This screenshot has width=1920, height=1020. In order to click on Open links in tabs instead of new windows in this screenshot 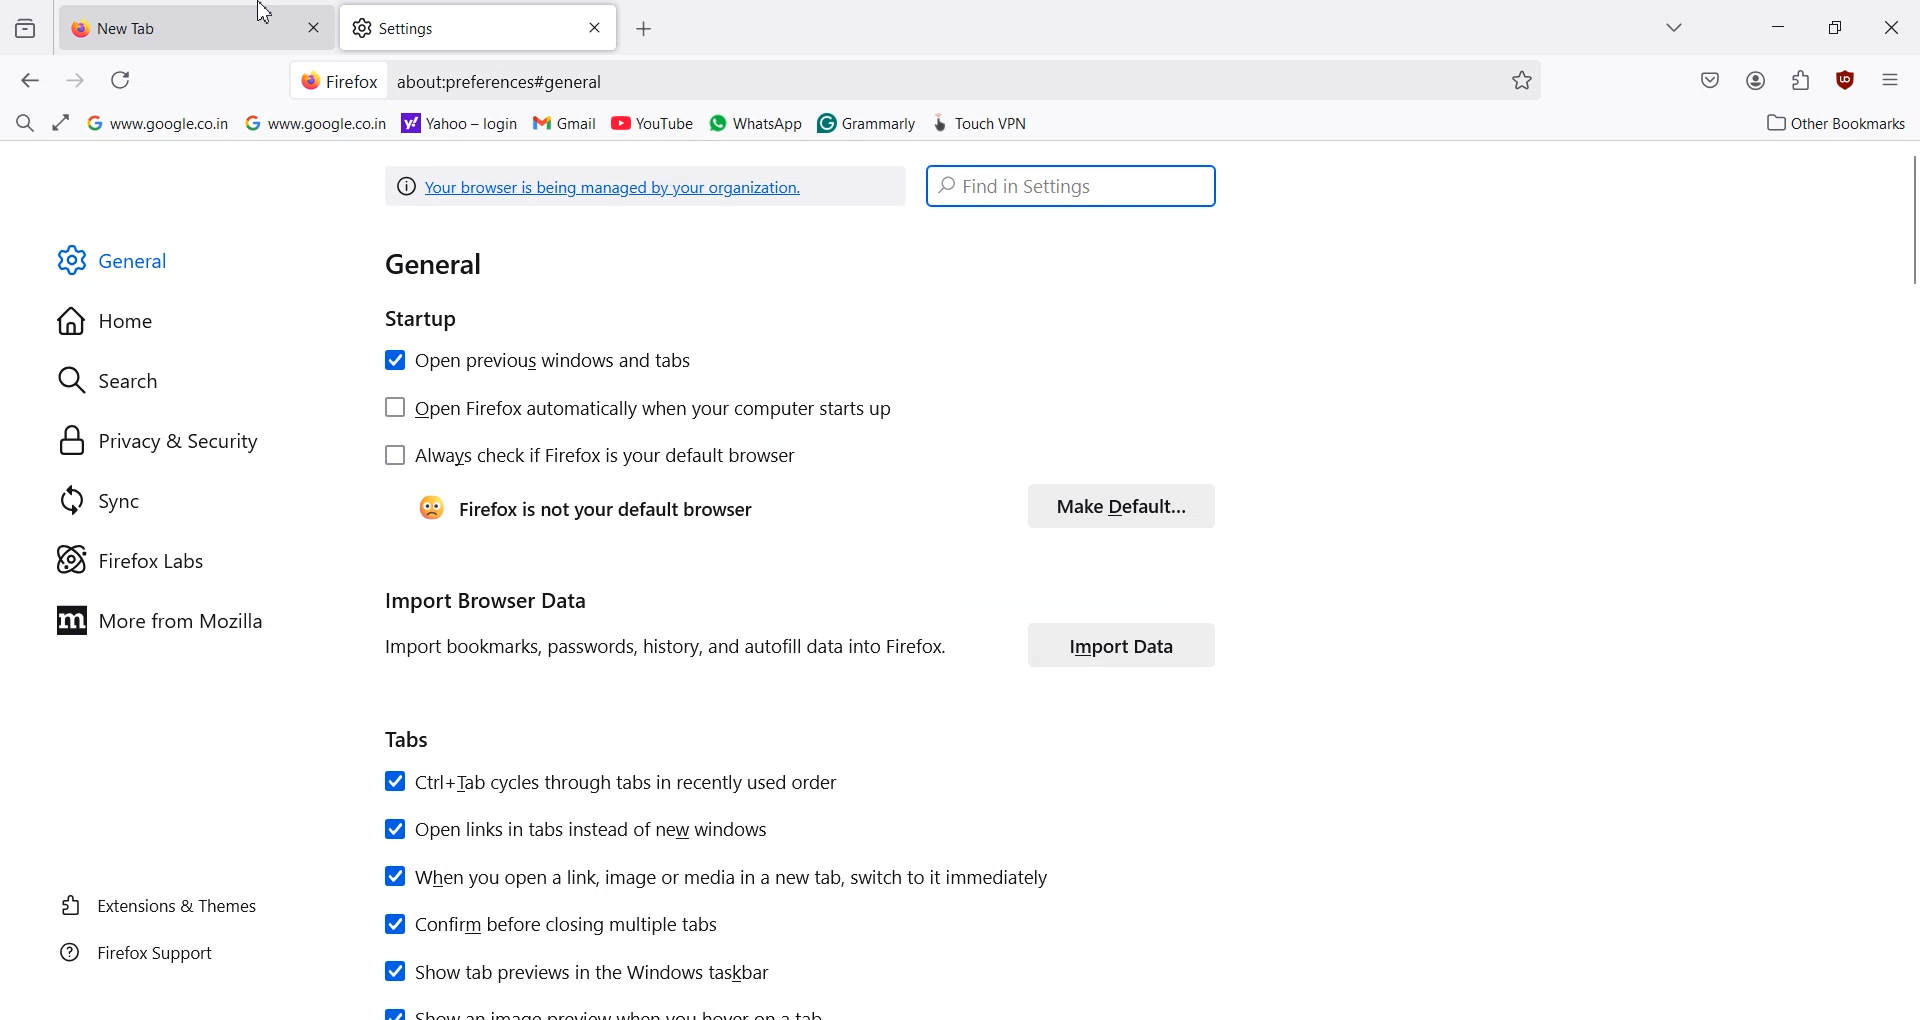, I will do `click(579, 829)`.